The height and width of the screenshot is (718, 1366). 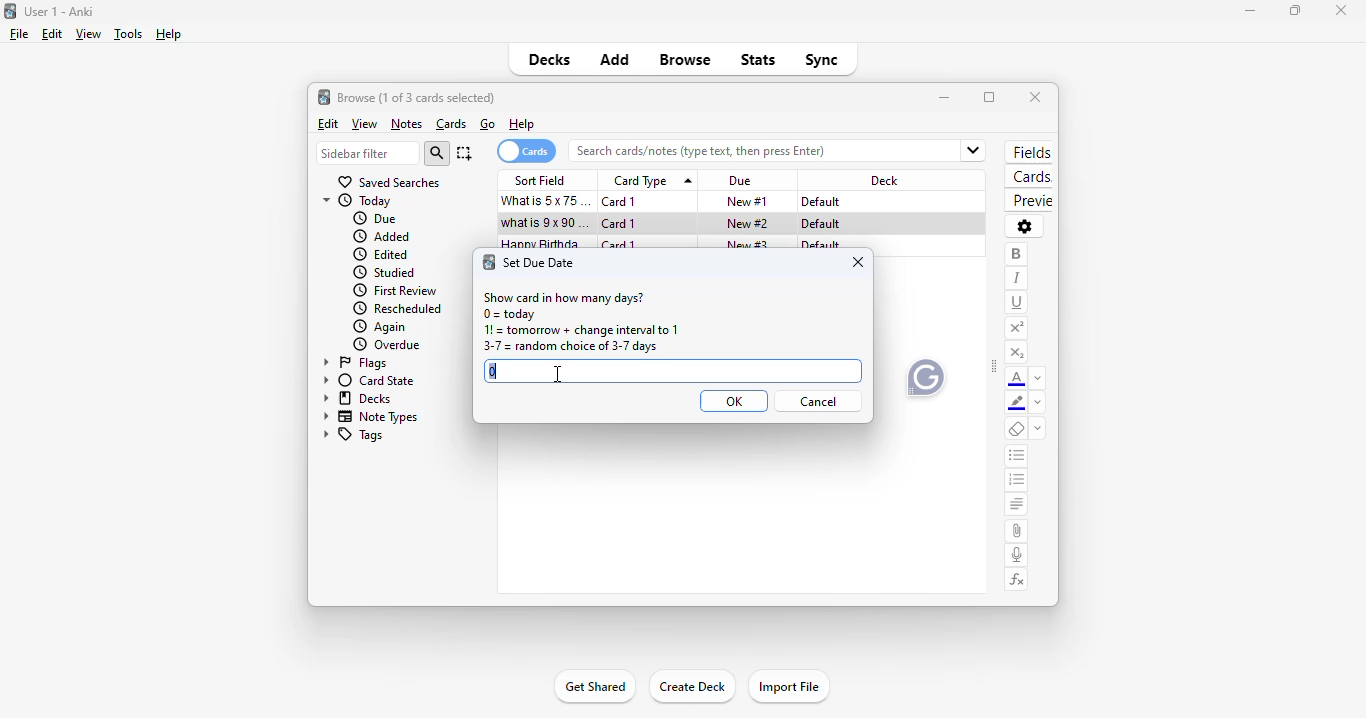 What do you see at coordinates (544, 222) in the screenshot?
I see `what is 9x90=?` at bounding box center [544, 222].